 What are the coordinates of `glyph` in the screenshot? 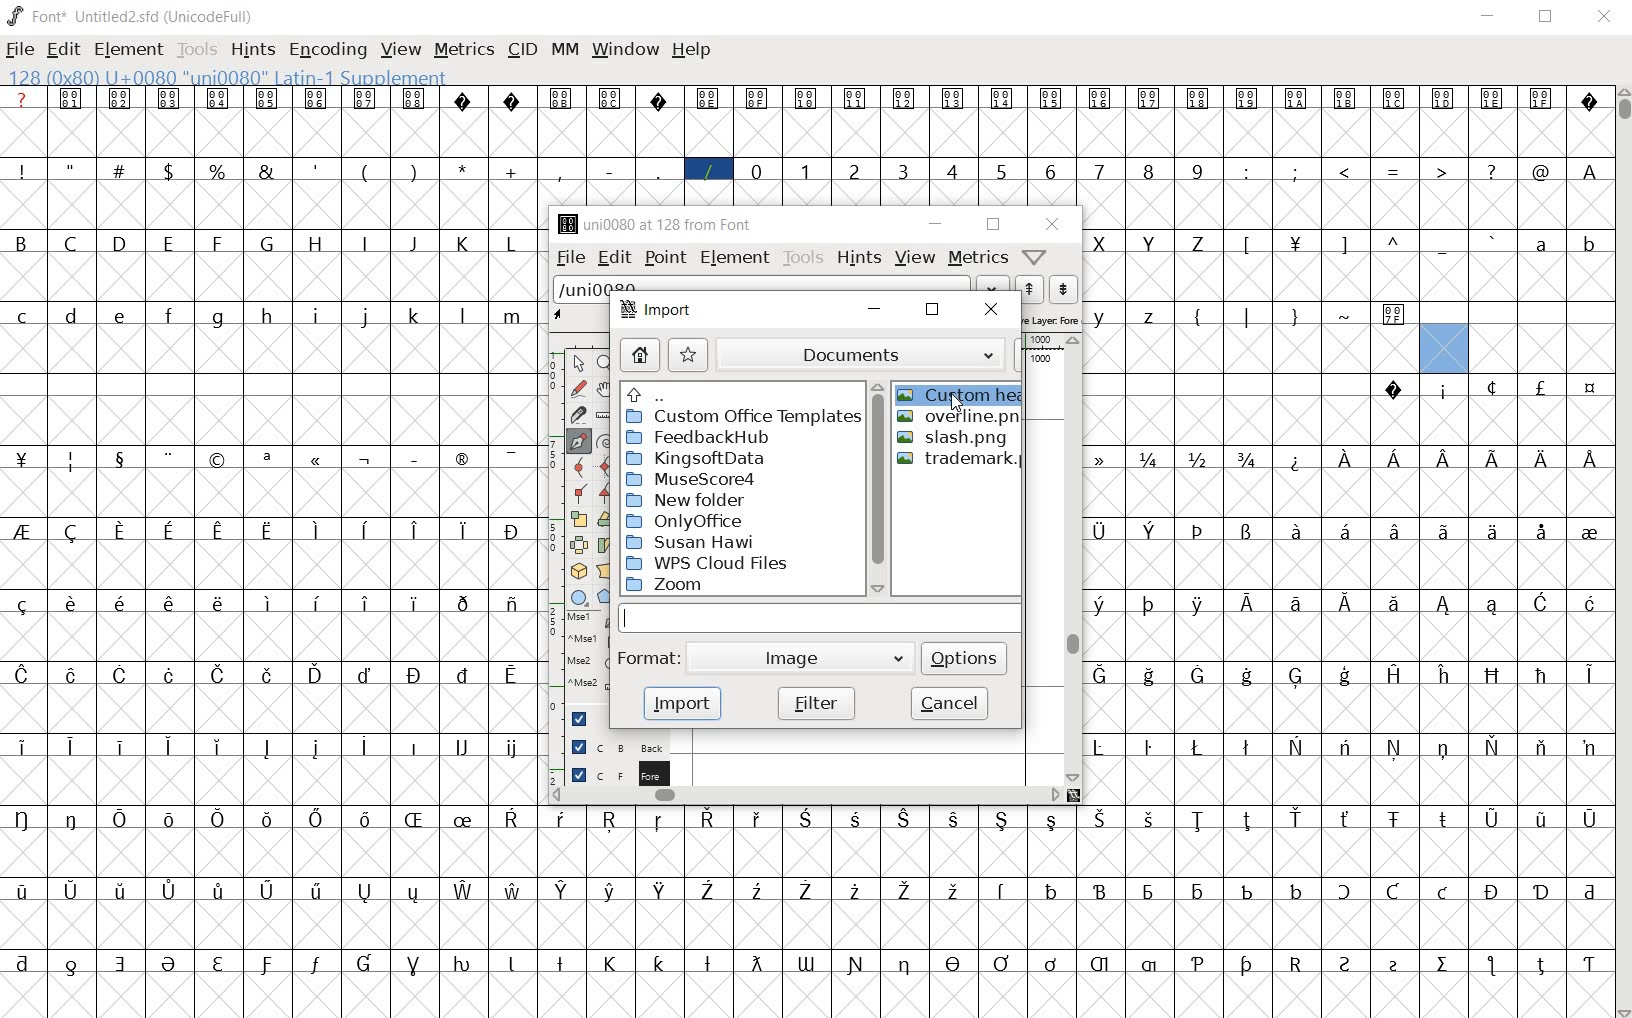 It's located at (1345, 676).